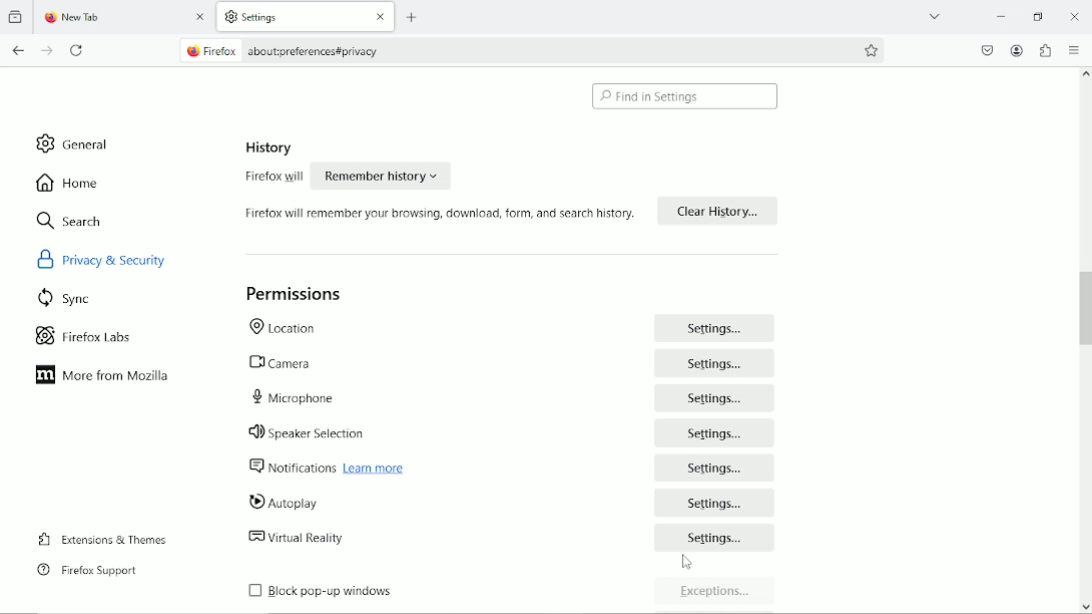 This screenshot has height=614, width=1092. I want to click on general, so click(75, 143).